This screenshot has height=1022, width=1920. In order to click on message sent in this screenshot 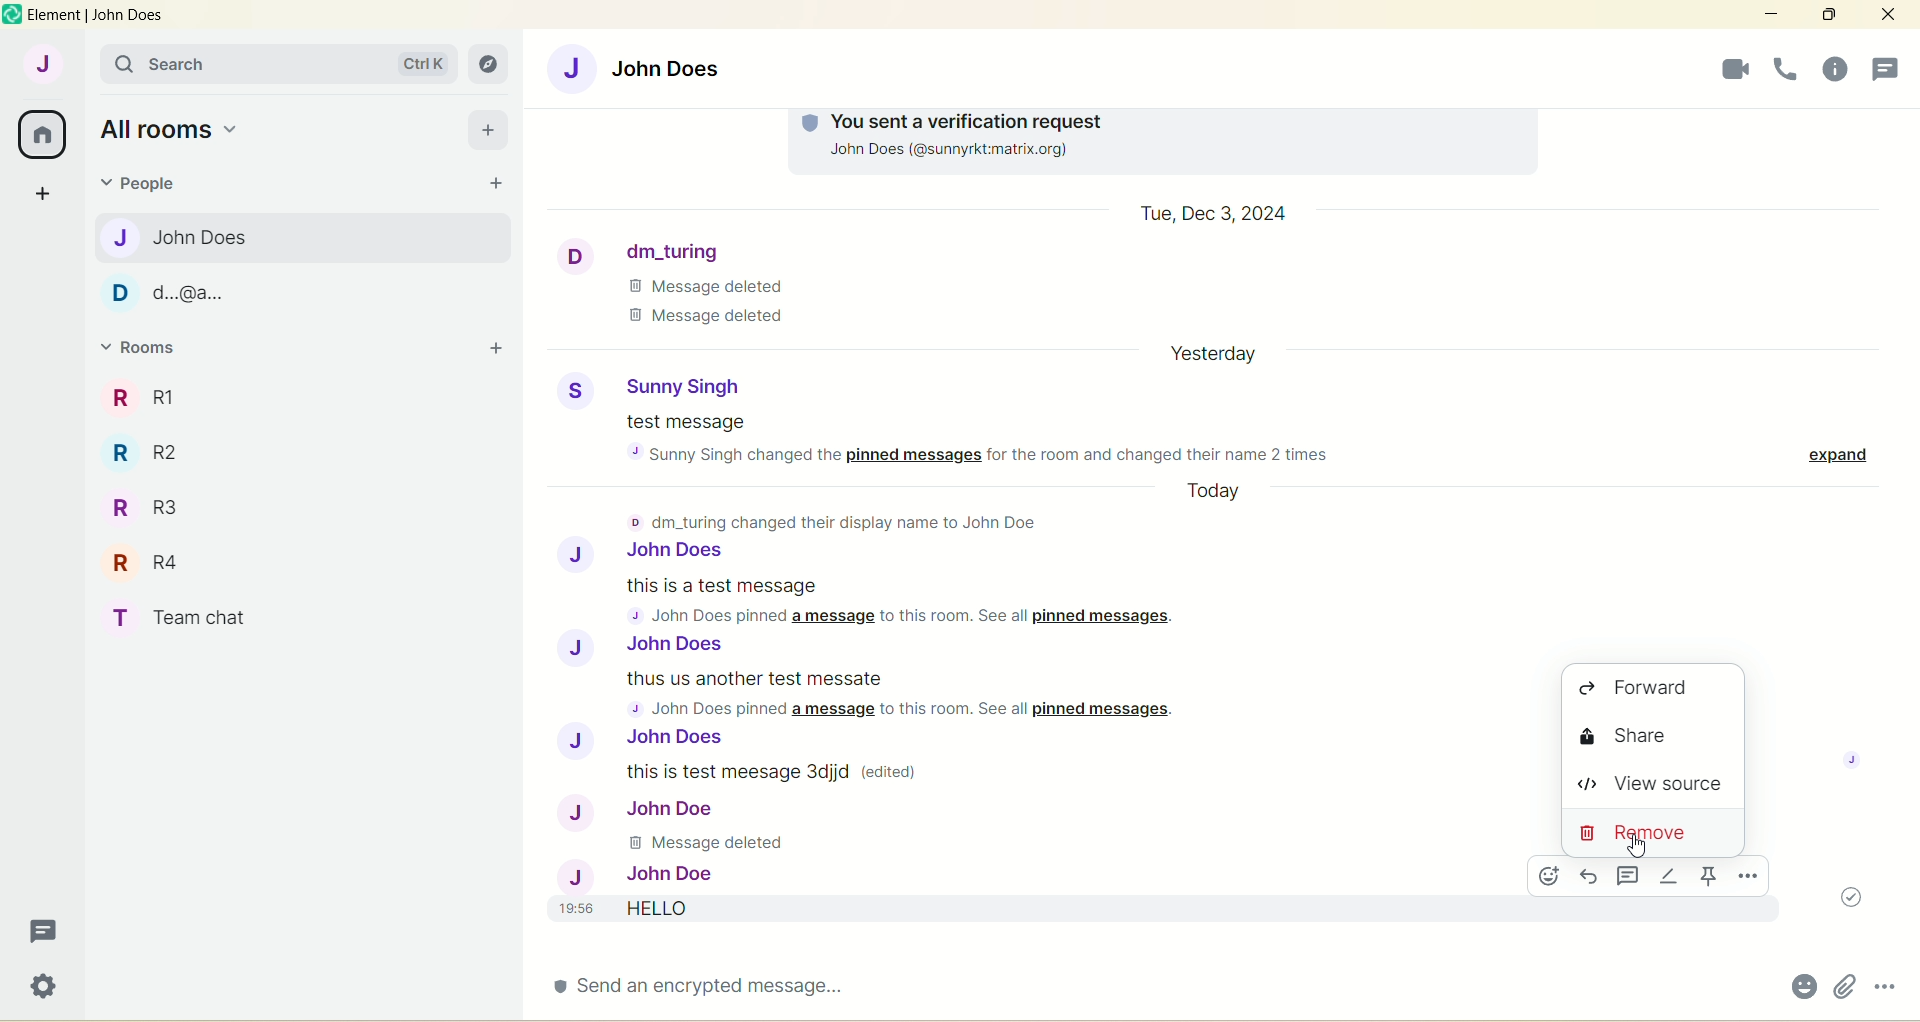, I will do `click(1844, 897)`.